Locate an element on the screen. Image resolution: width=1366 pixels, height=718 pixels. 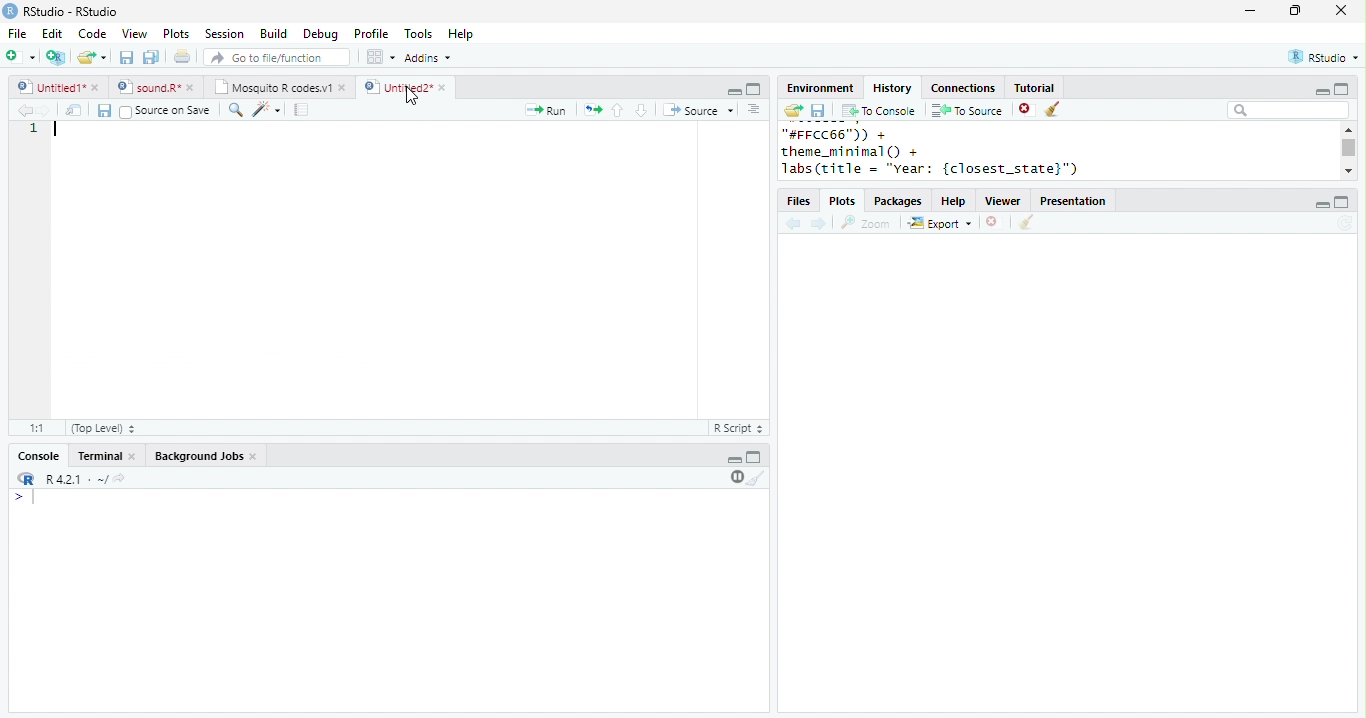
To source is located at coordinates (967, 110).